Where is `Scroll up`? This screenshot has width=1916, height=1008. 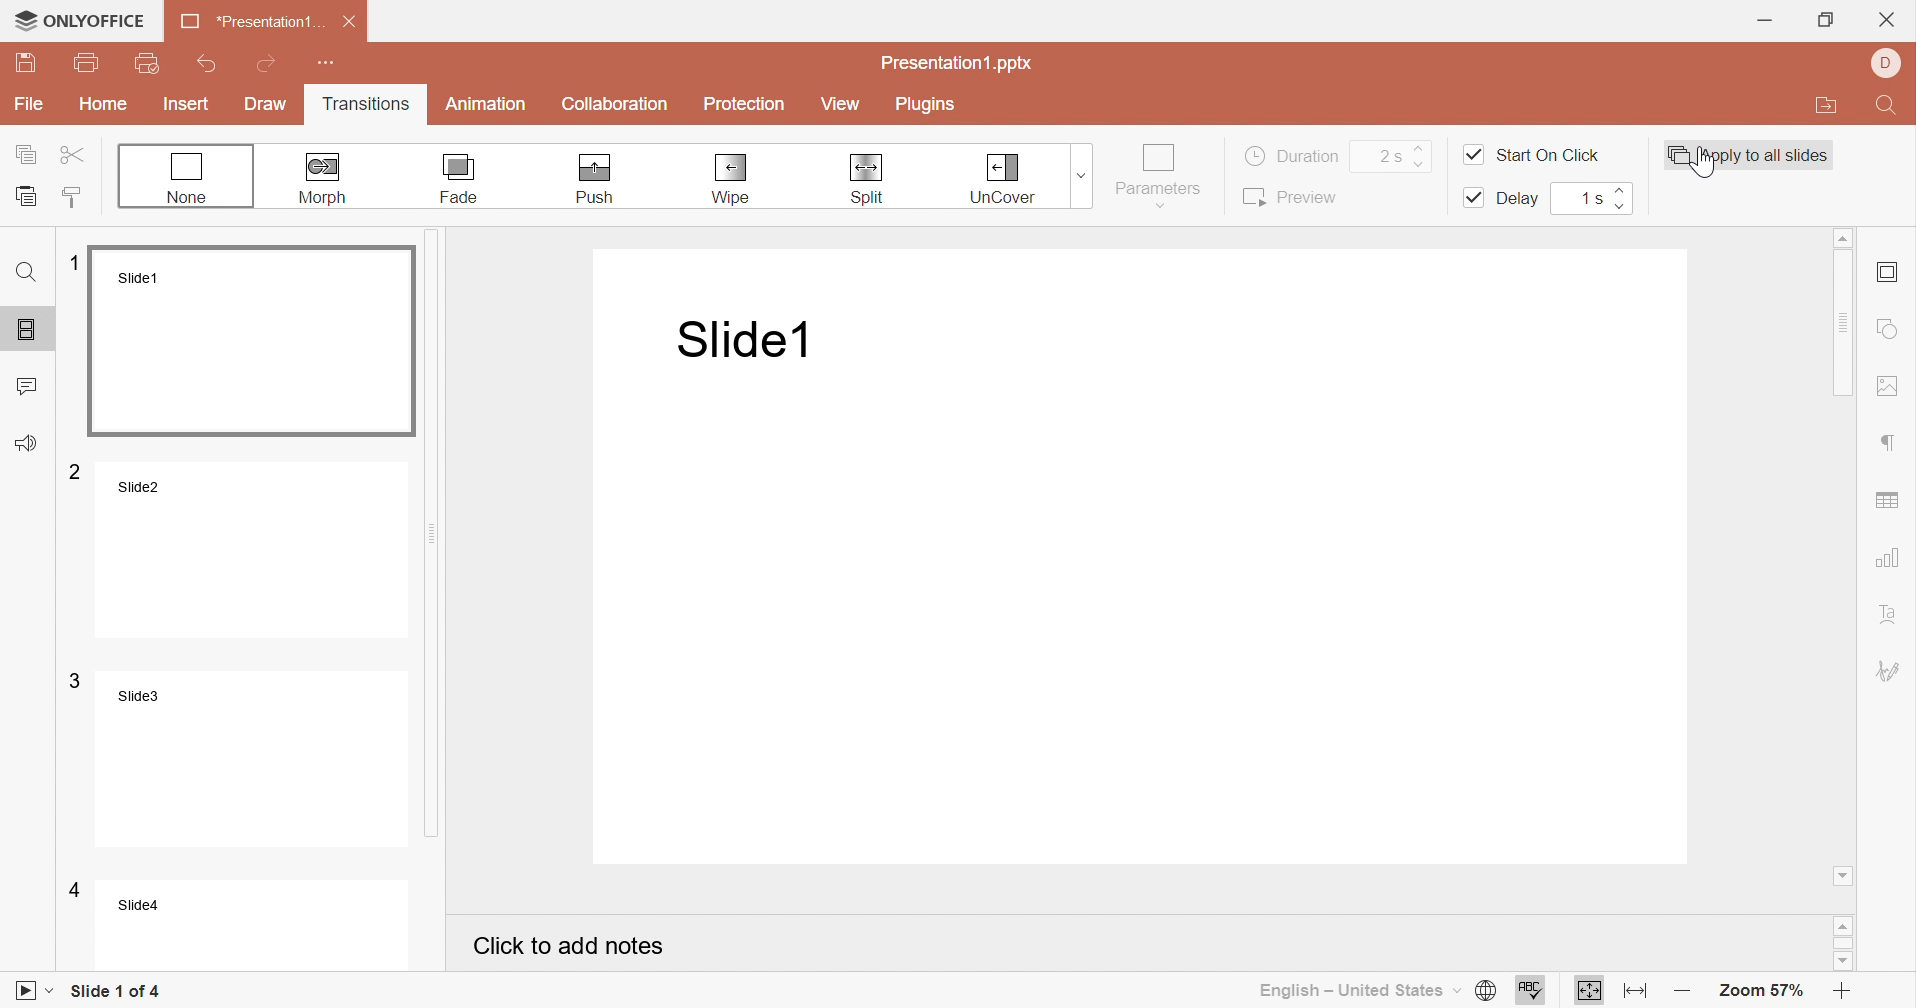 Scroll up is located at coordinates (1845, 927).